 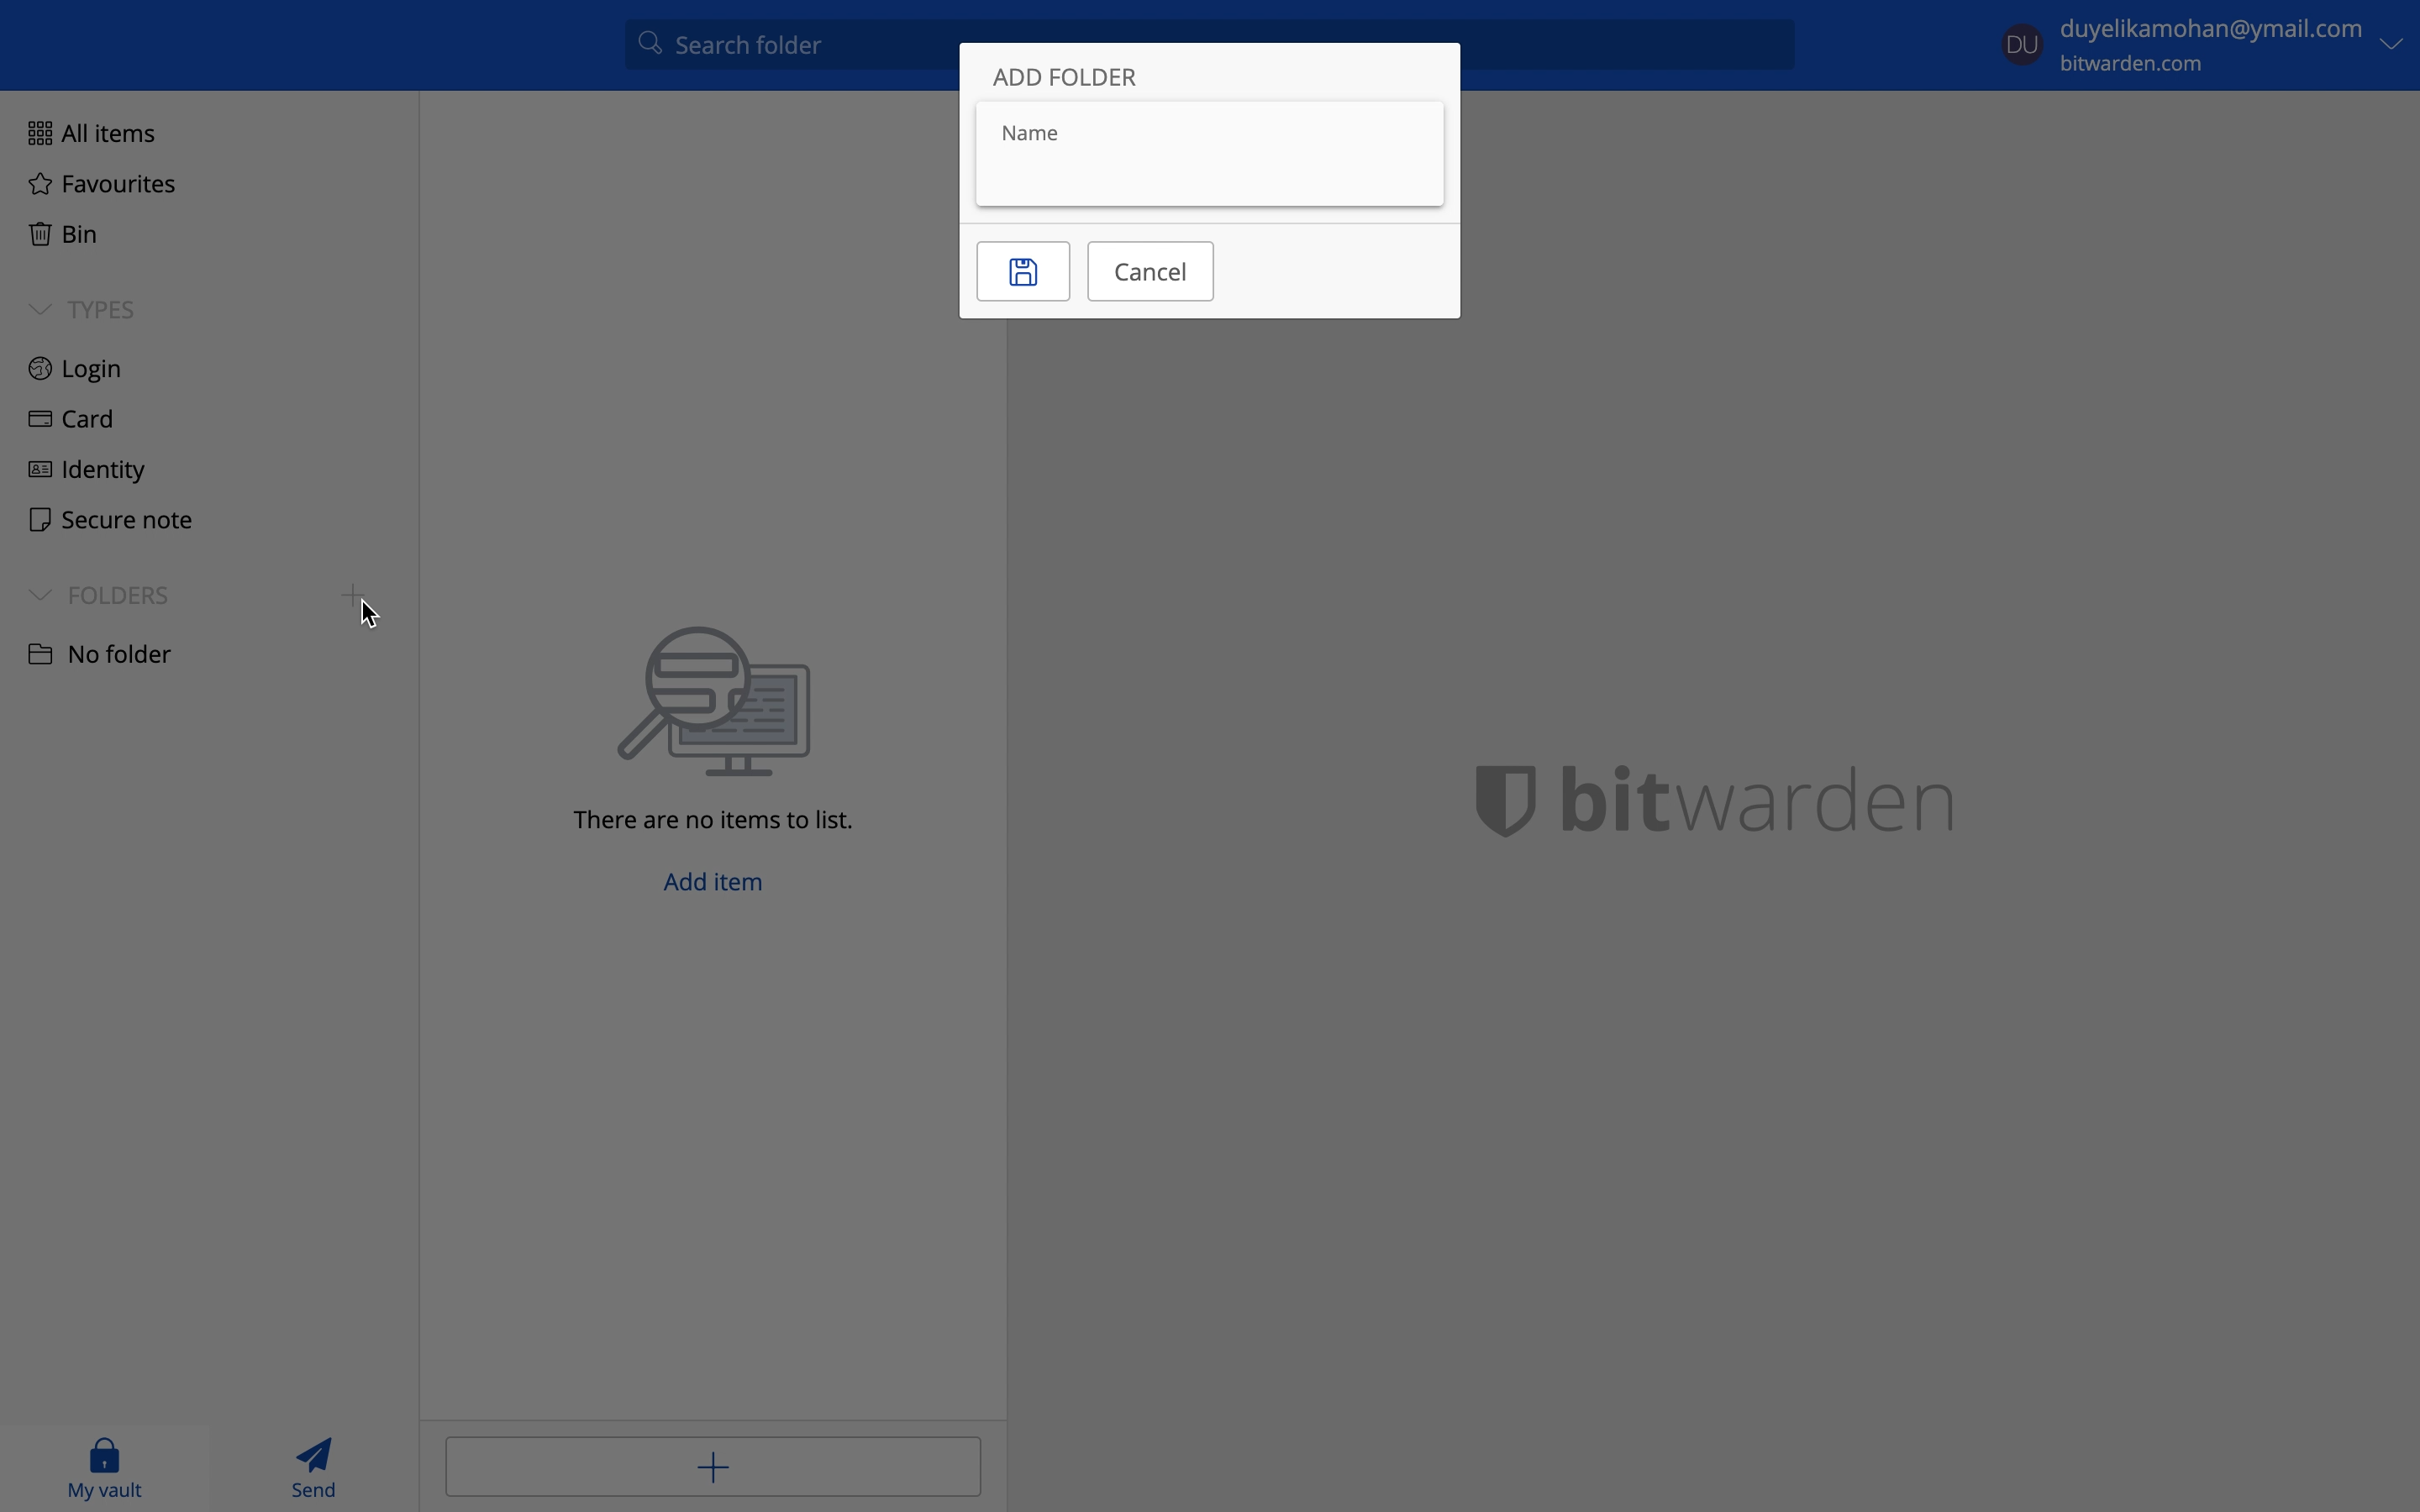 I want to click on login email id, so click(x=2211, y=29).